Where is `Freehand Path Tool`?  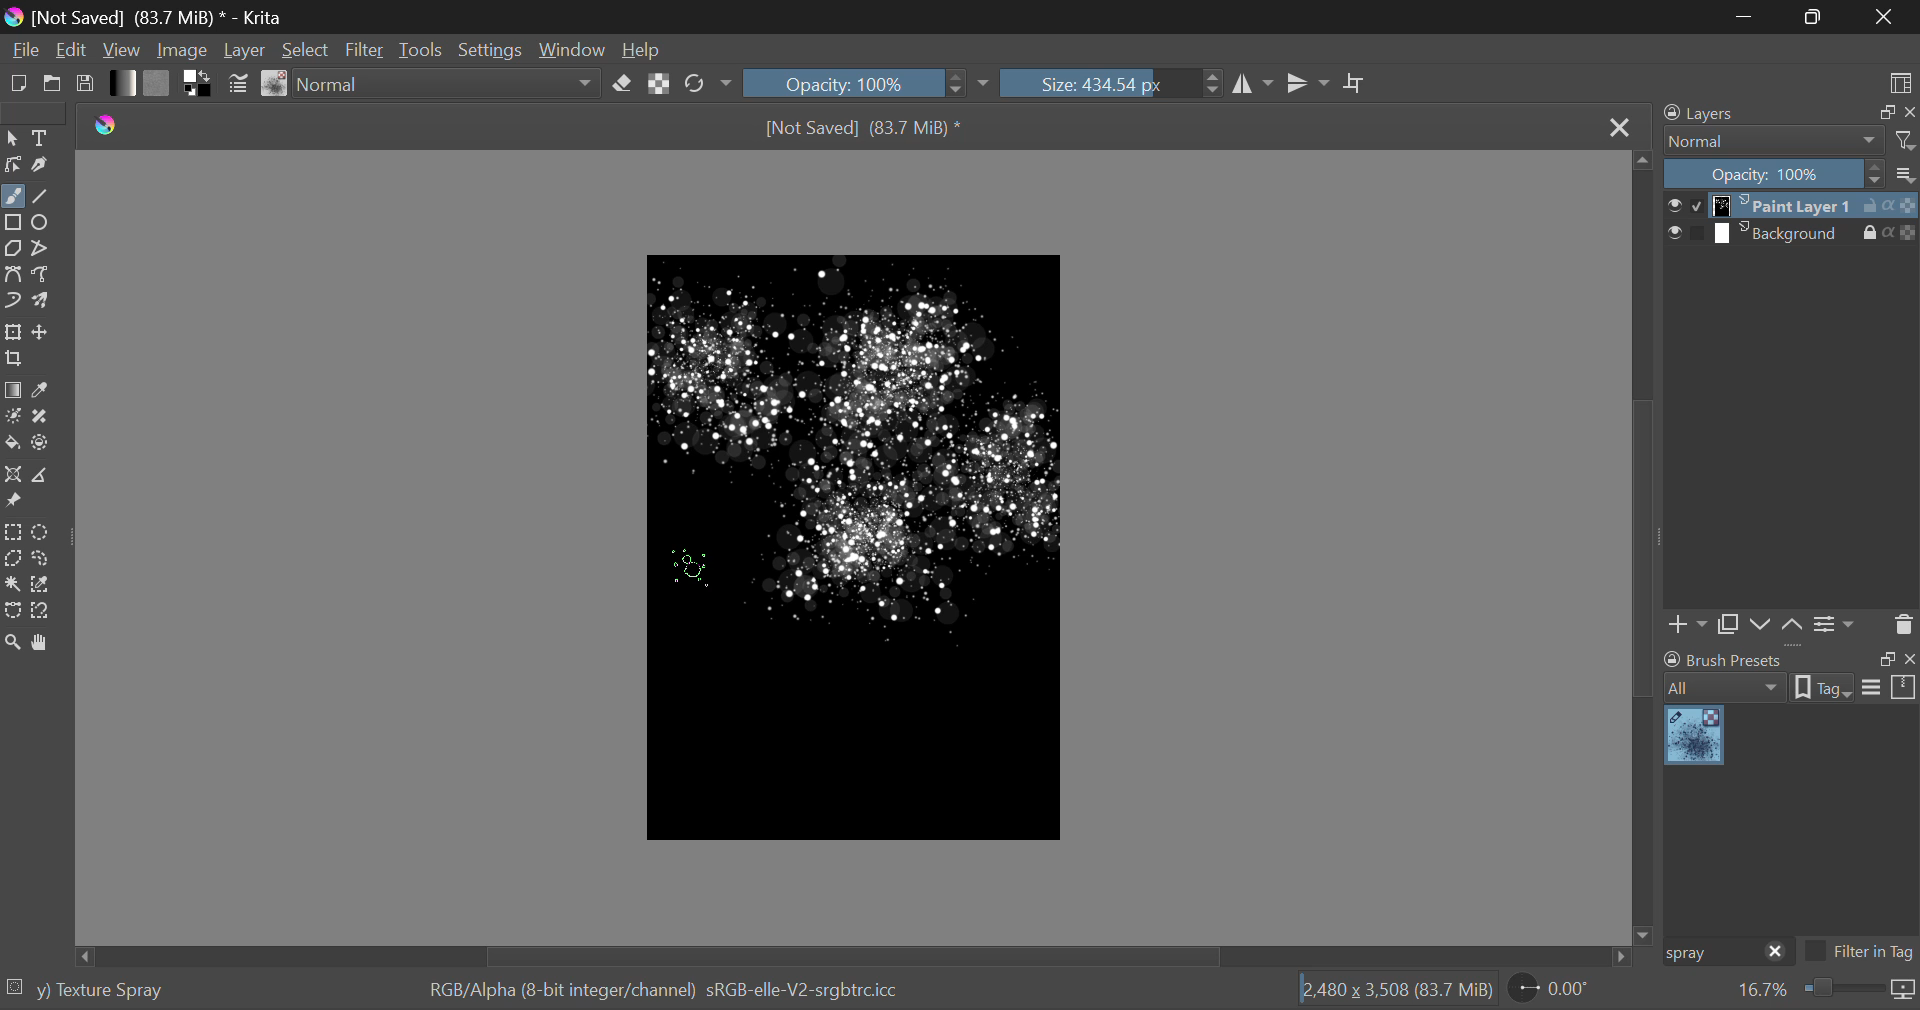 Freehand Path Tool is located at coordinates (42, 274).